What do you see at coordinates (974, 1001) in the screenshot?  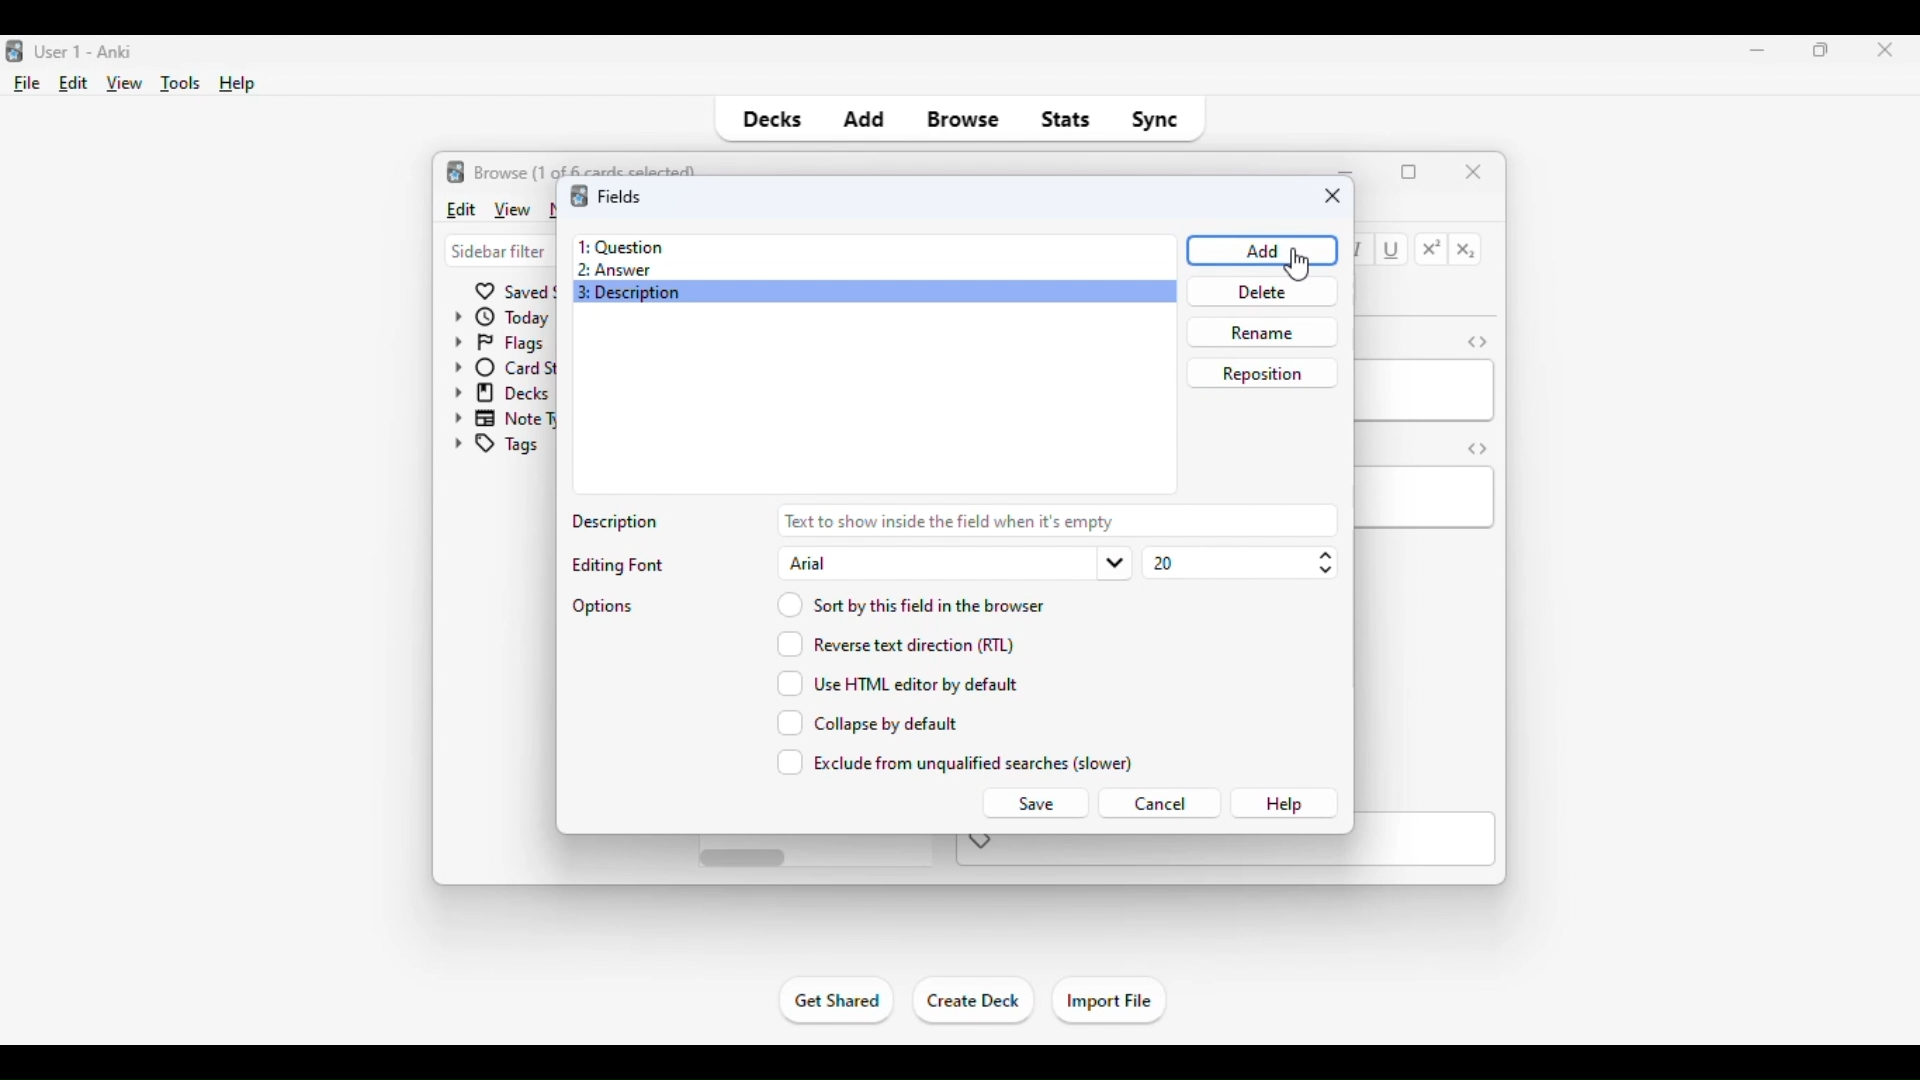 I see `create deck` at bounding box center [974, 1001].